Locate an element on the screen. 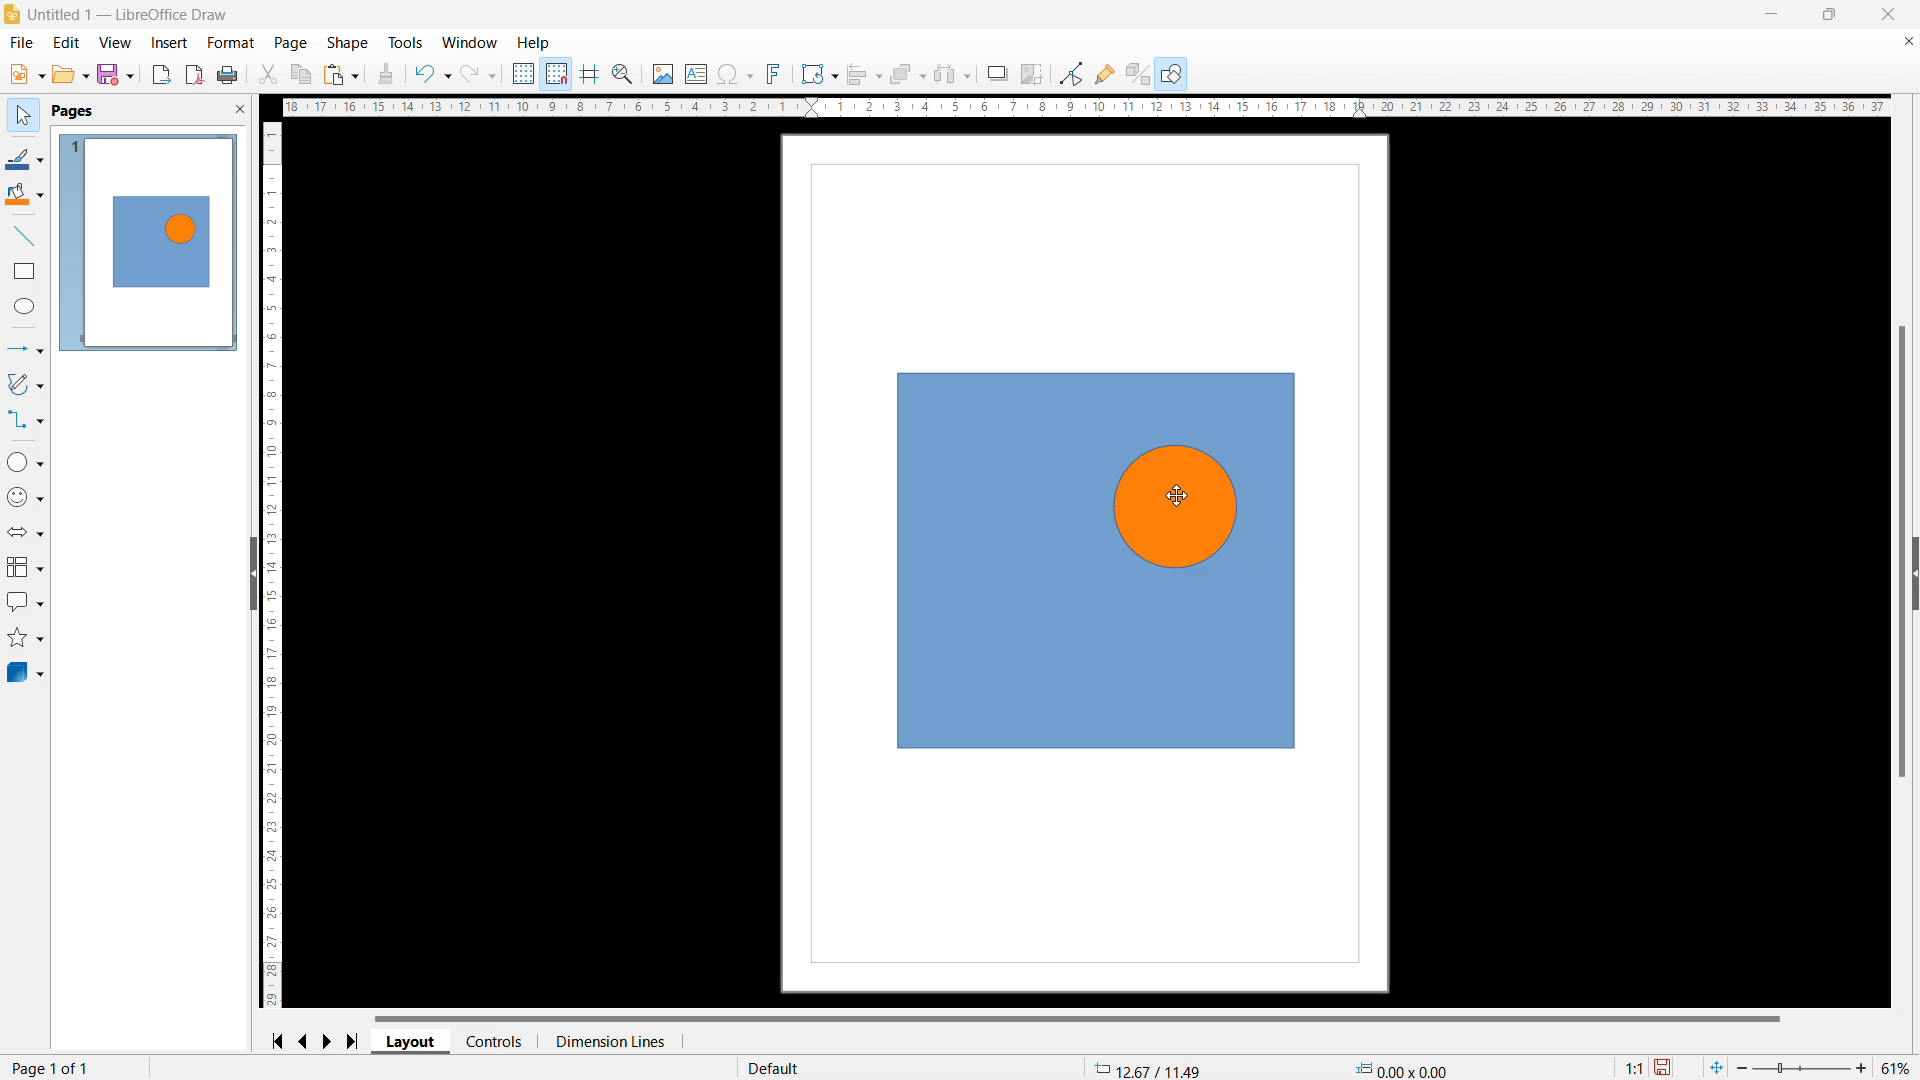 Image resolution: width=1920 pixels, height=1080 pixels. shape is located at coordinates (348, 44).